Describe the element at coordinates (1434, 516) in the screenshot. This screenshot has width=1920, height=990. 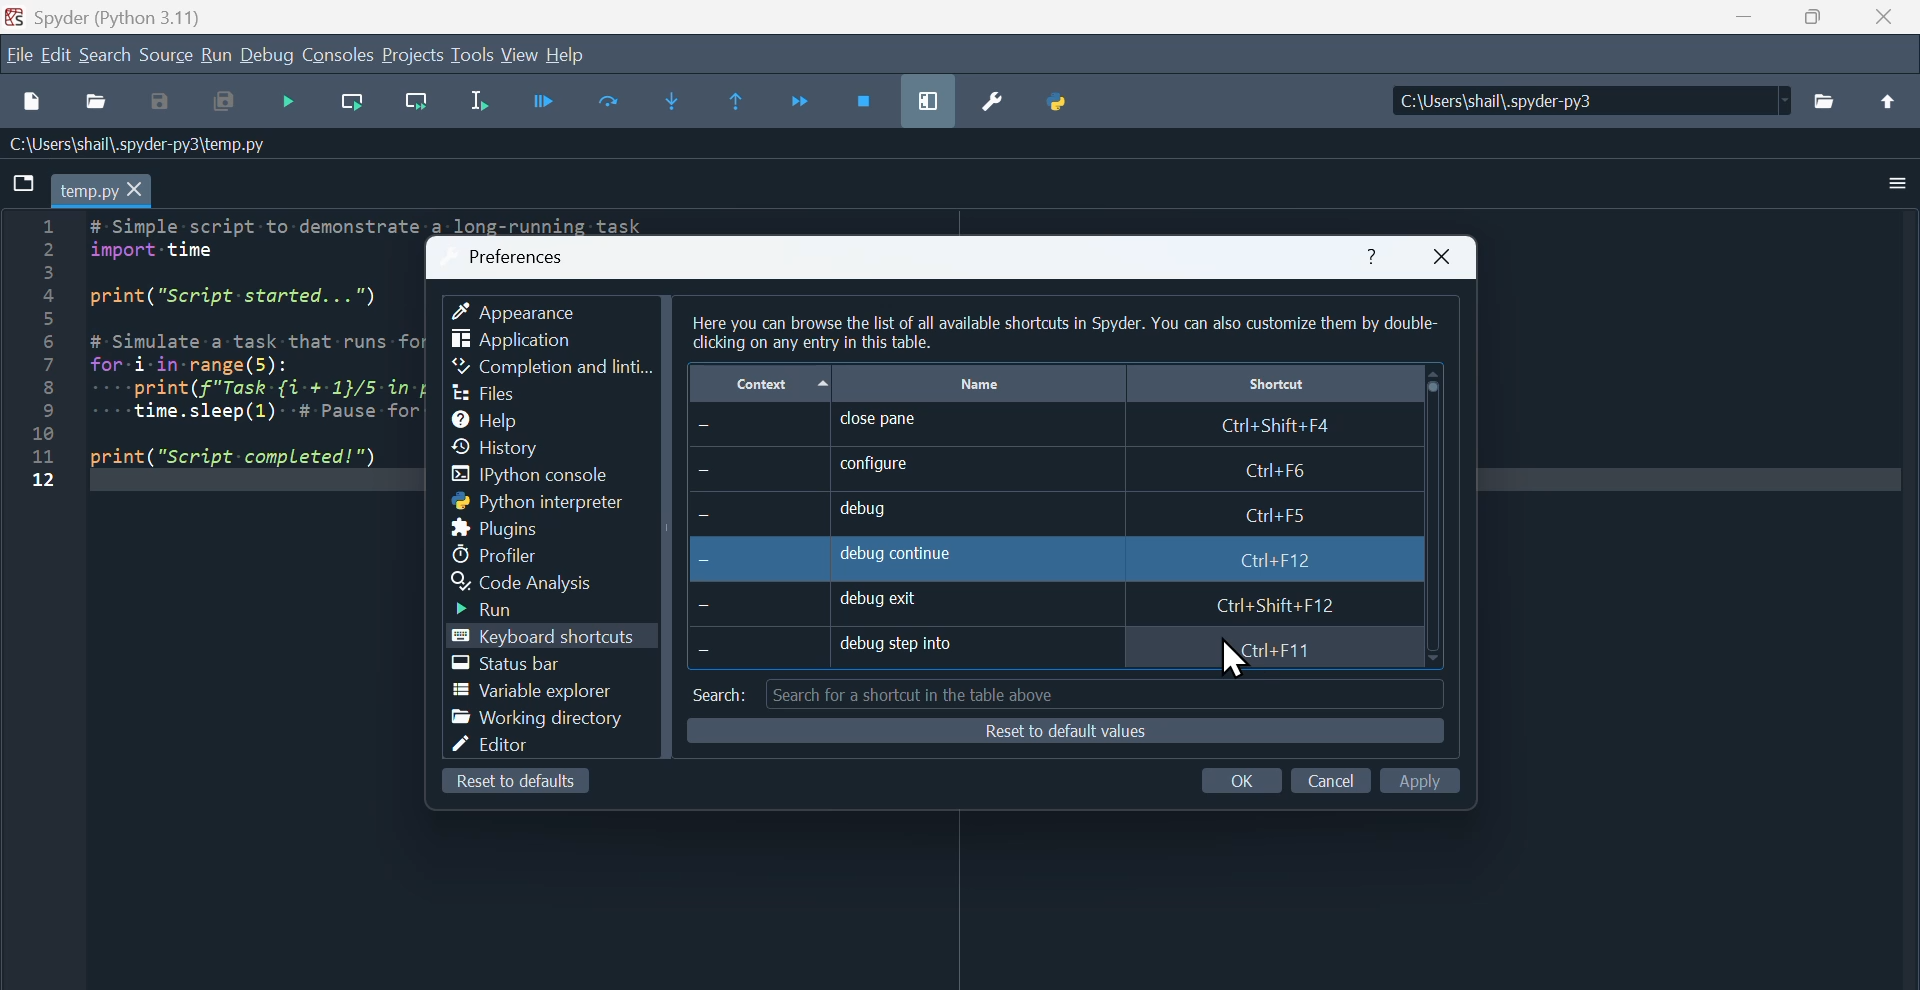
I see `Scroller` at that location.